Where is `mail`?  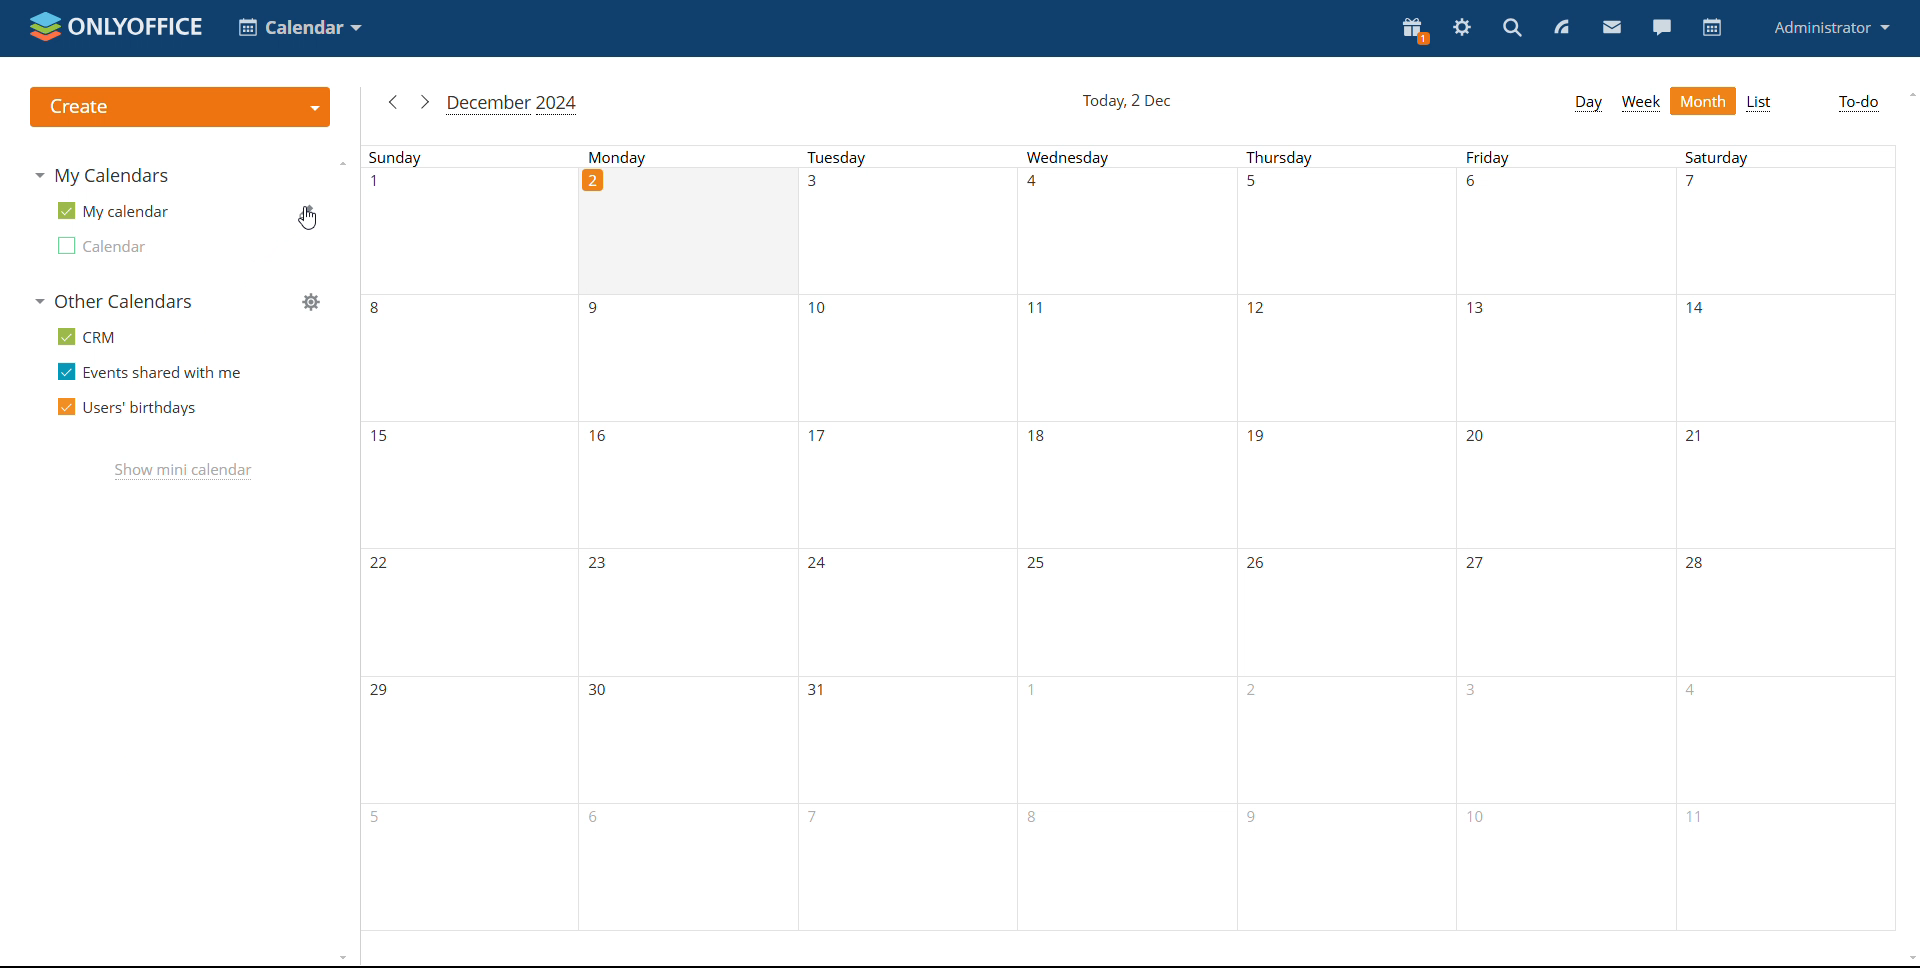
mail is located at coordinates (1612, 30).